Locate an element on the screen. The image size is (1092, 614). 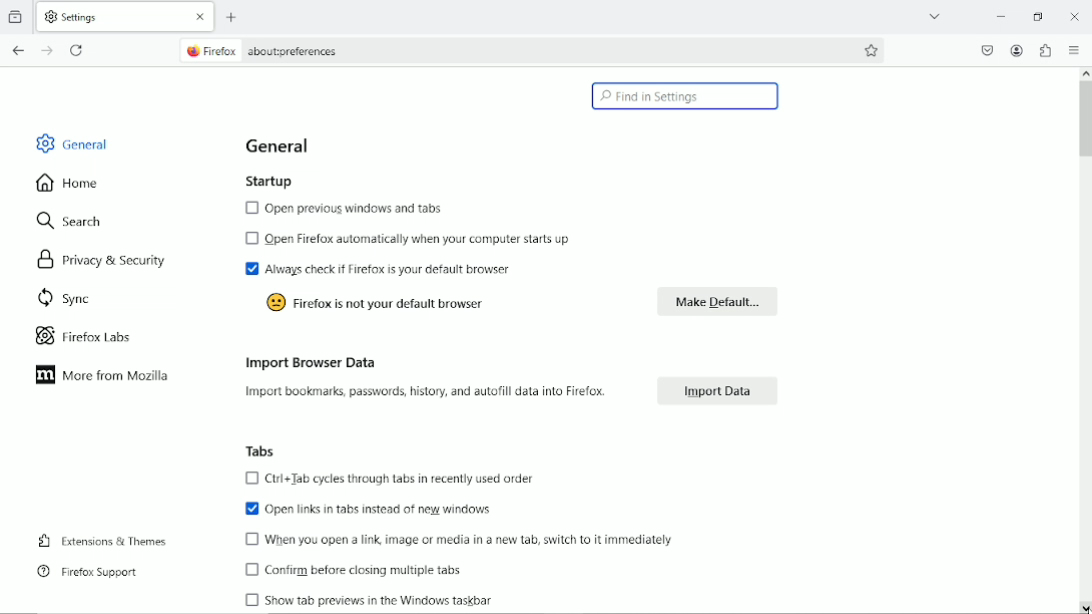
Extensions & Themes is located at coordinates (103, 540).